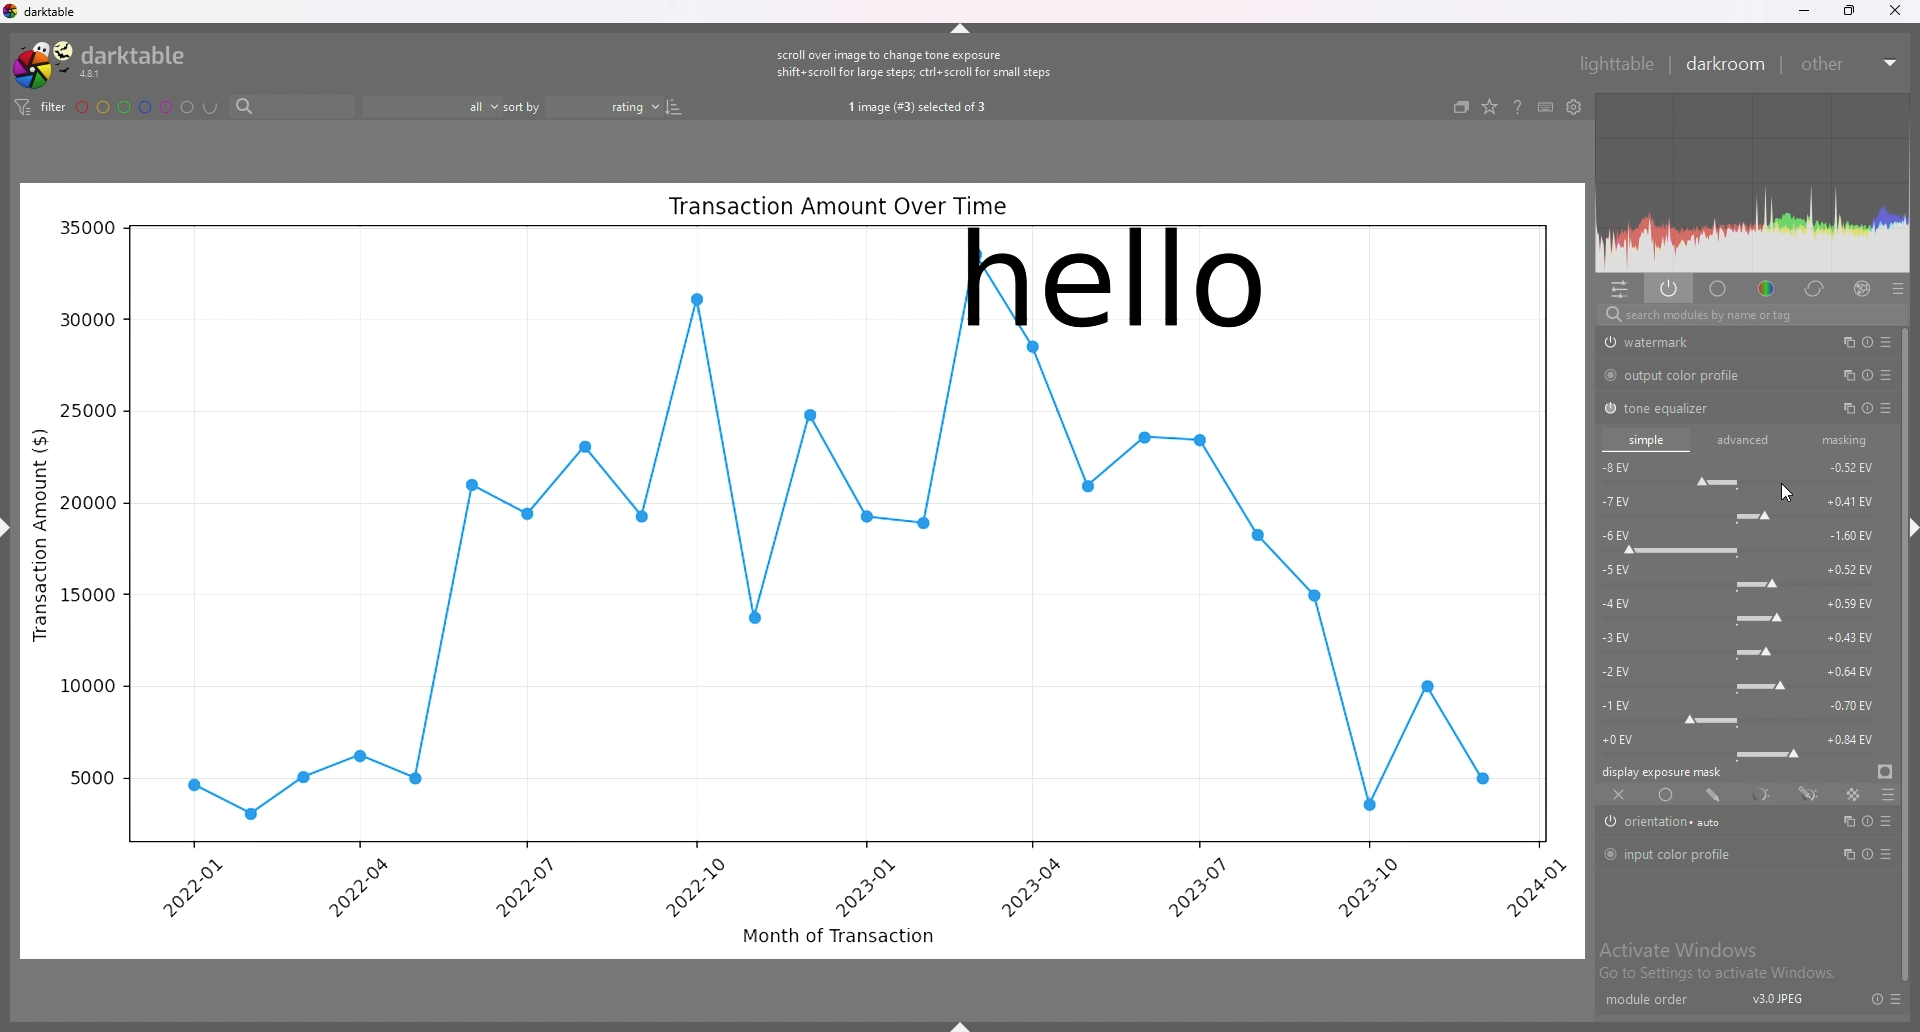  I want to click on darktable logo, so click(107, 63).